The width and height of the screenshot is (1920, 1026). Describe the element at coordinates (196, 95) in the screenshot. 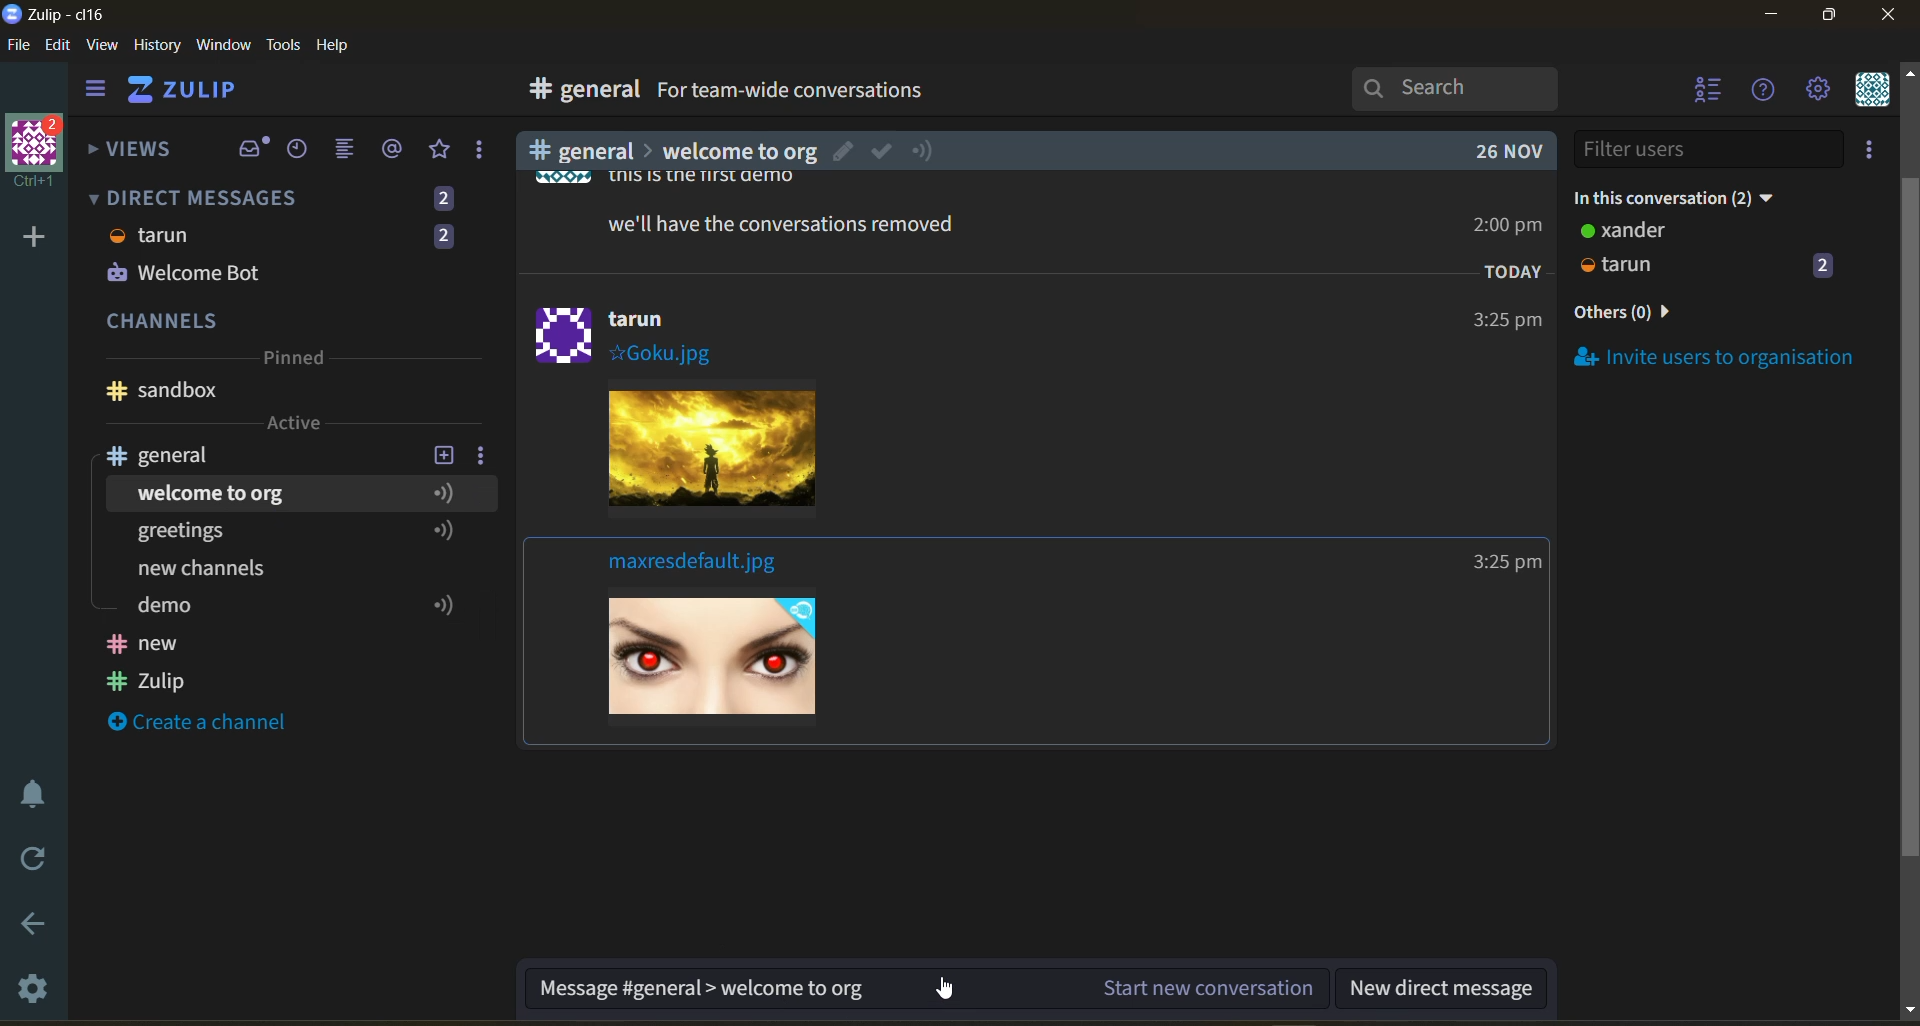

I see `home view` at that location.